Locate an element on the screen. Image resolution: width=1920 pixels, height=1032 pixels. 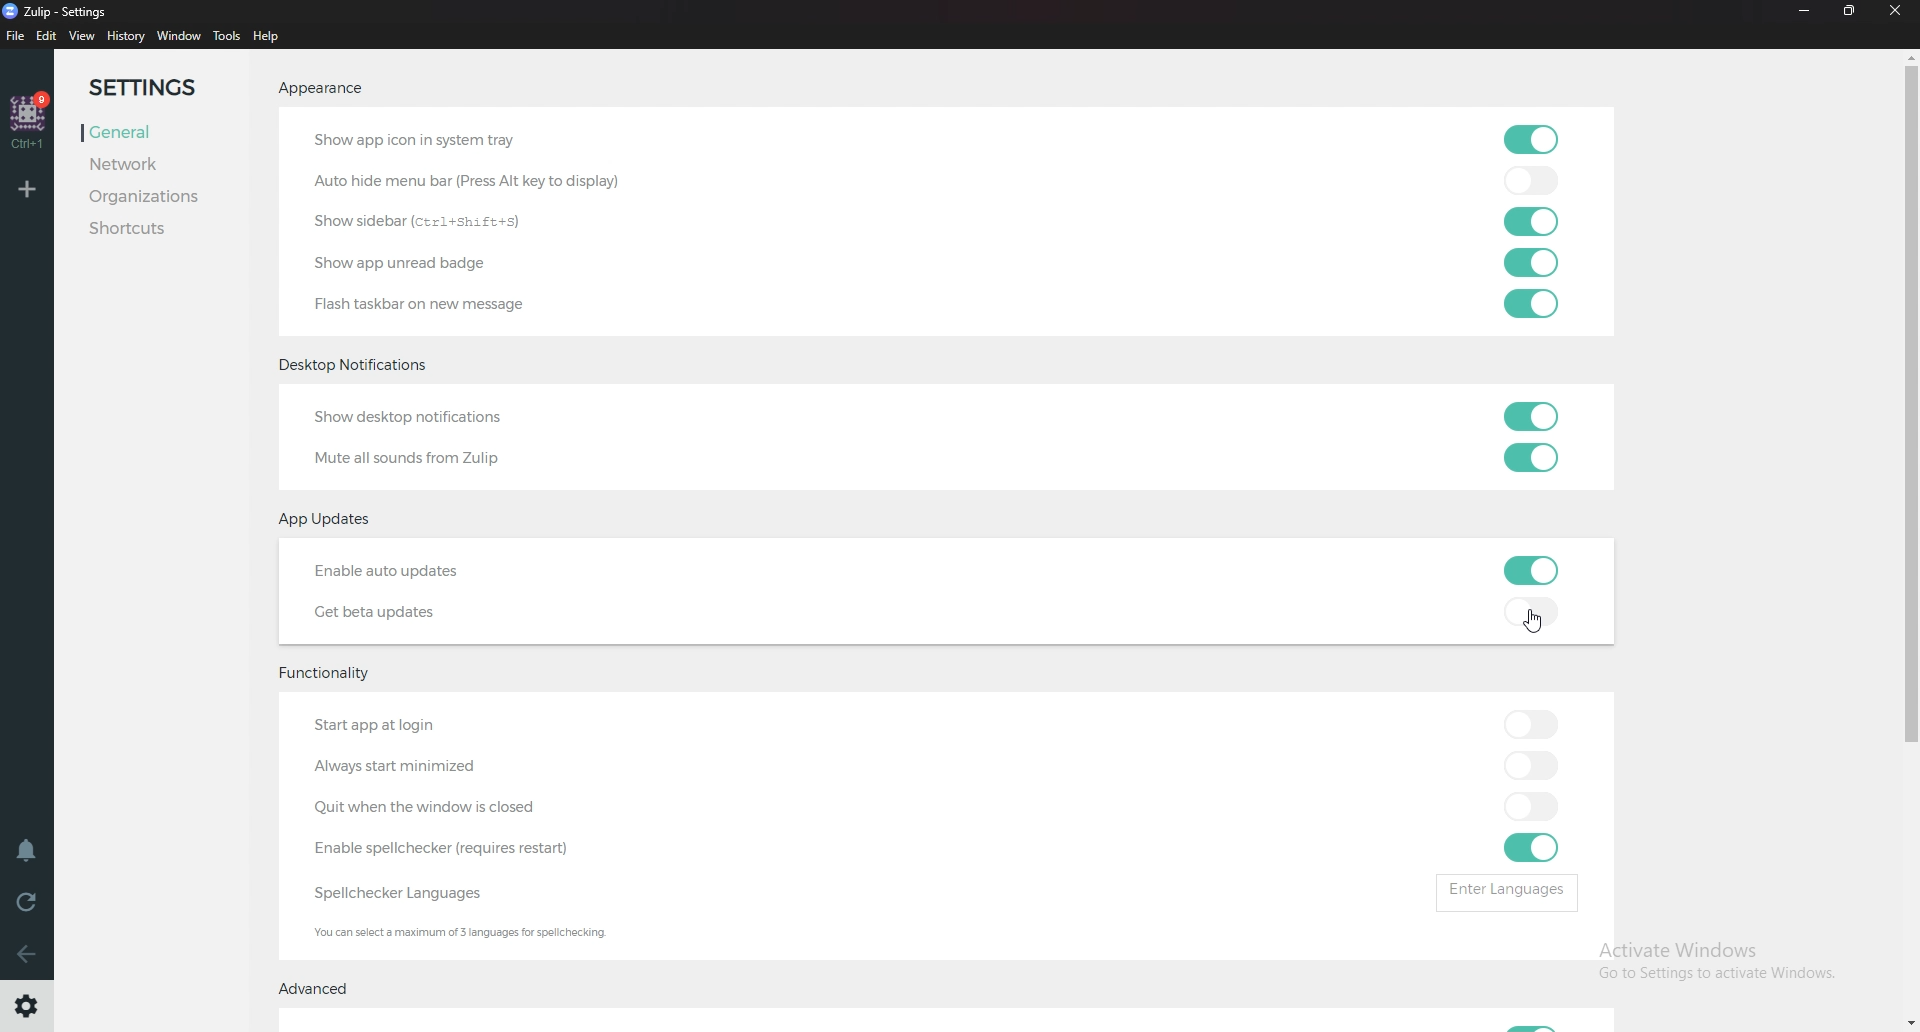
Add Workspace is located at coordinates (27, 191).